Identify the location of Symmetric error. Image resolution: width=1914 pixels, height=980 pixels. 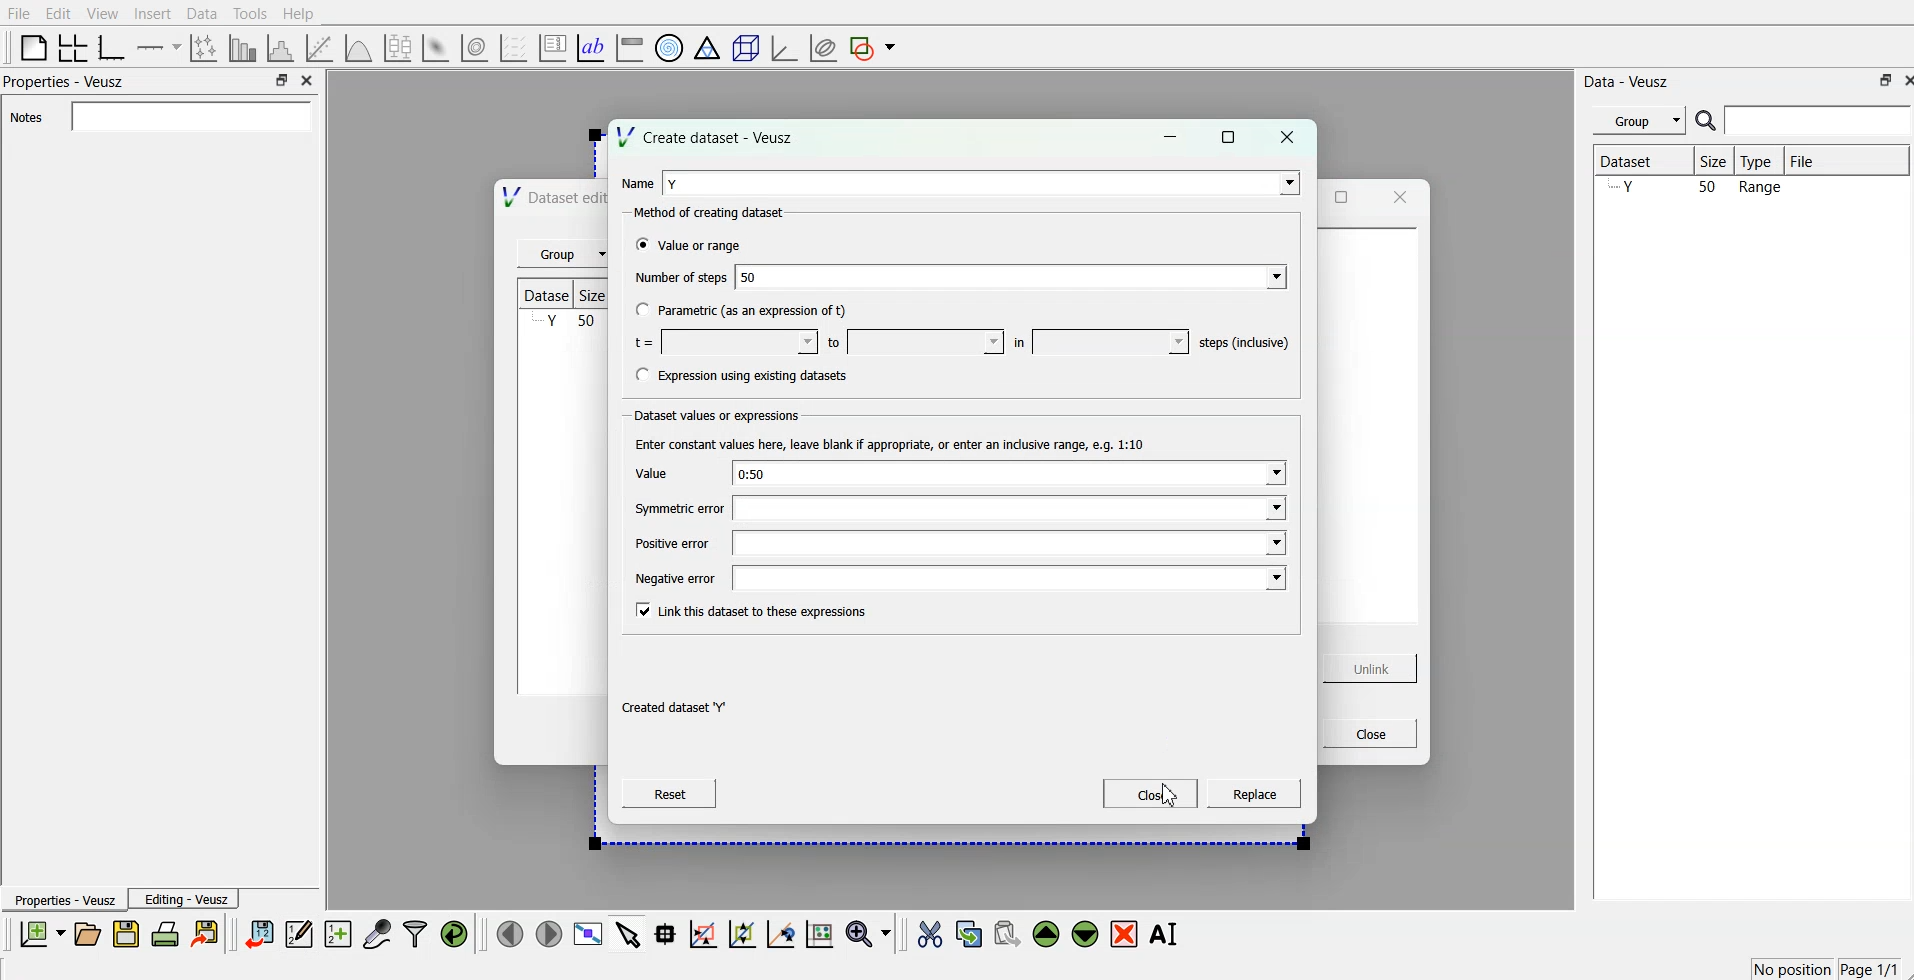
(677, 511).